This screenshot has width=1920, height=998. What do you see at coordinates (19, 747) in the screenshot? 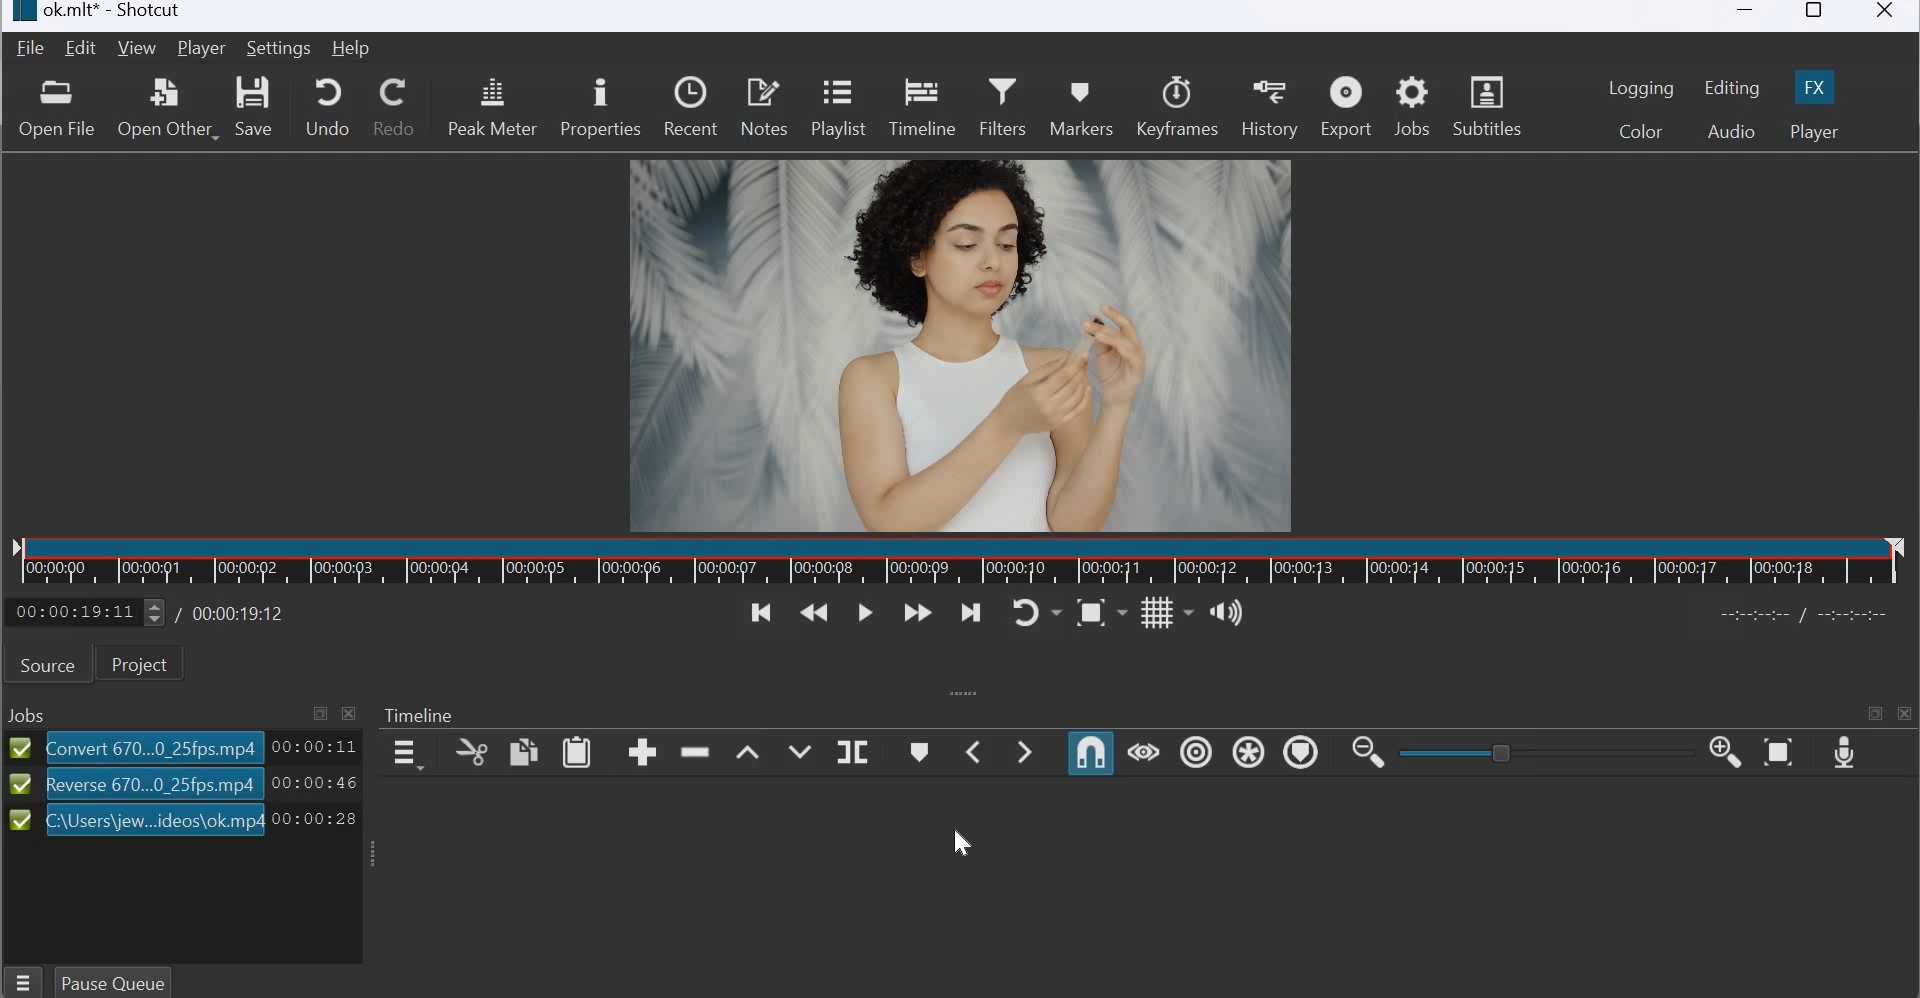
I see `checkmark` at bounding box center [19, 747].